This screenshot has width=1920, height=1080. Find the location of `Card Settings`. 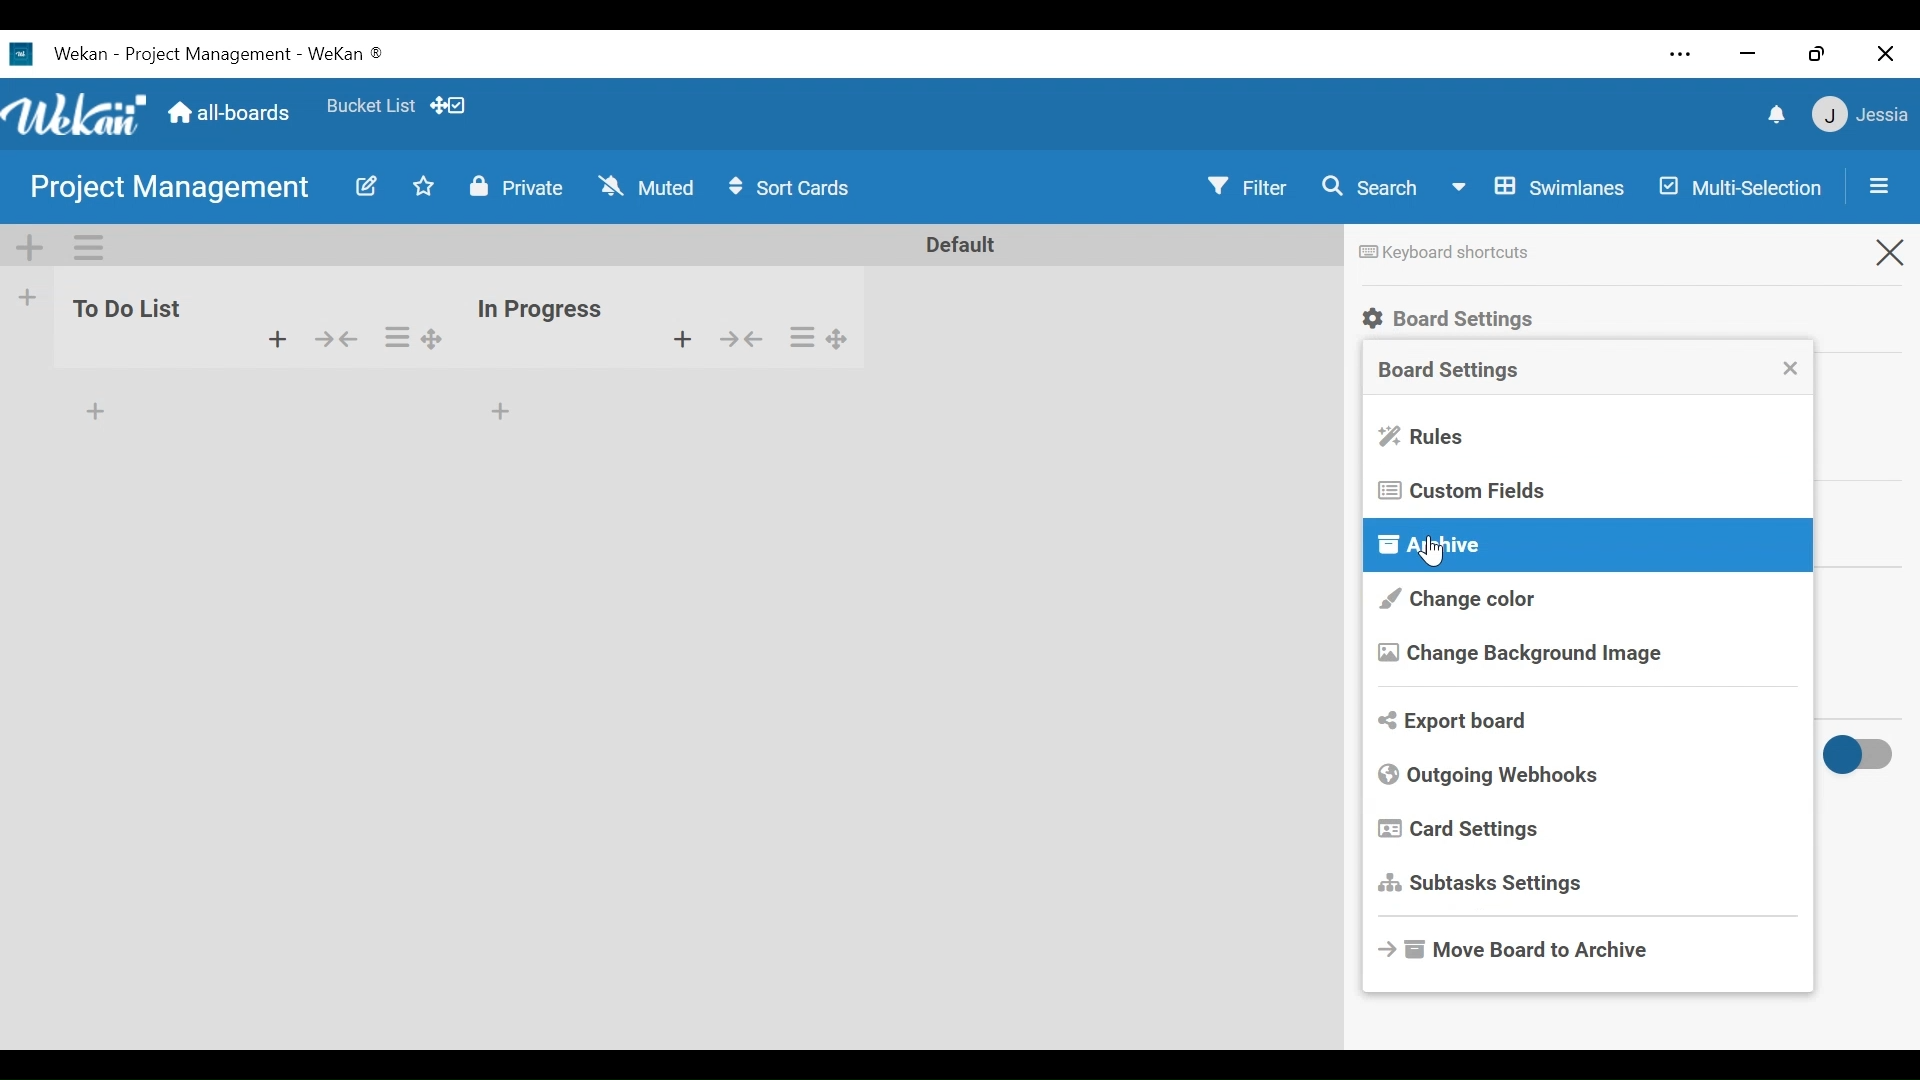

Card Settings is located at coordinates (1462, 829).